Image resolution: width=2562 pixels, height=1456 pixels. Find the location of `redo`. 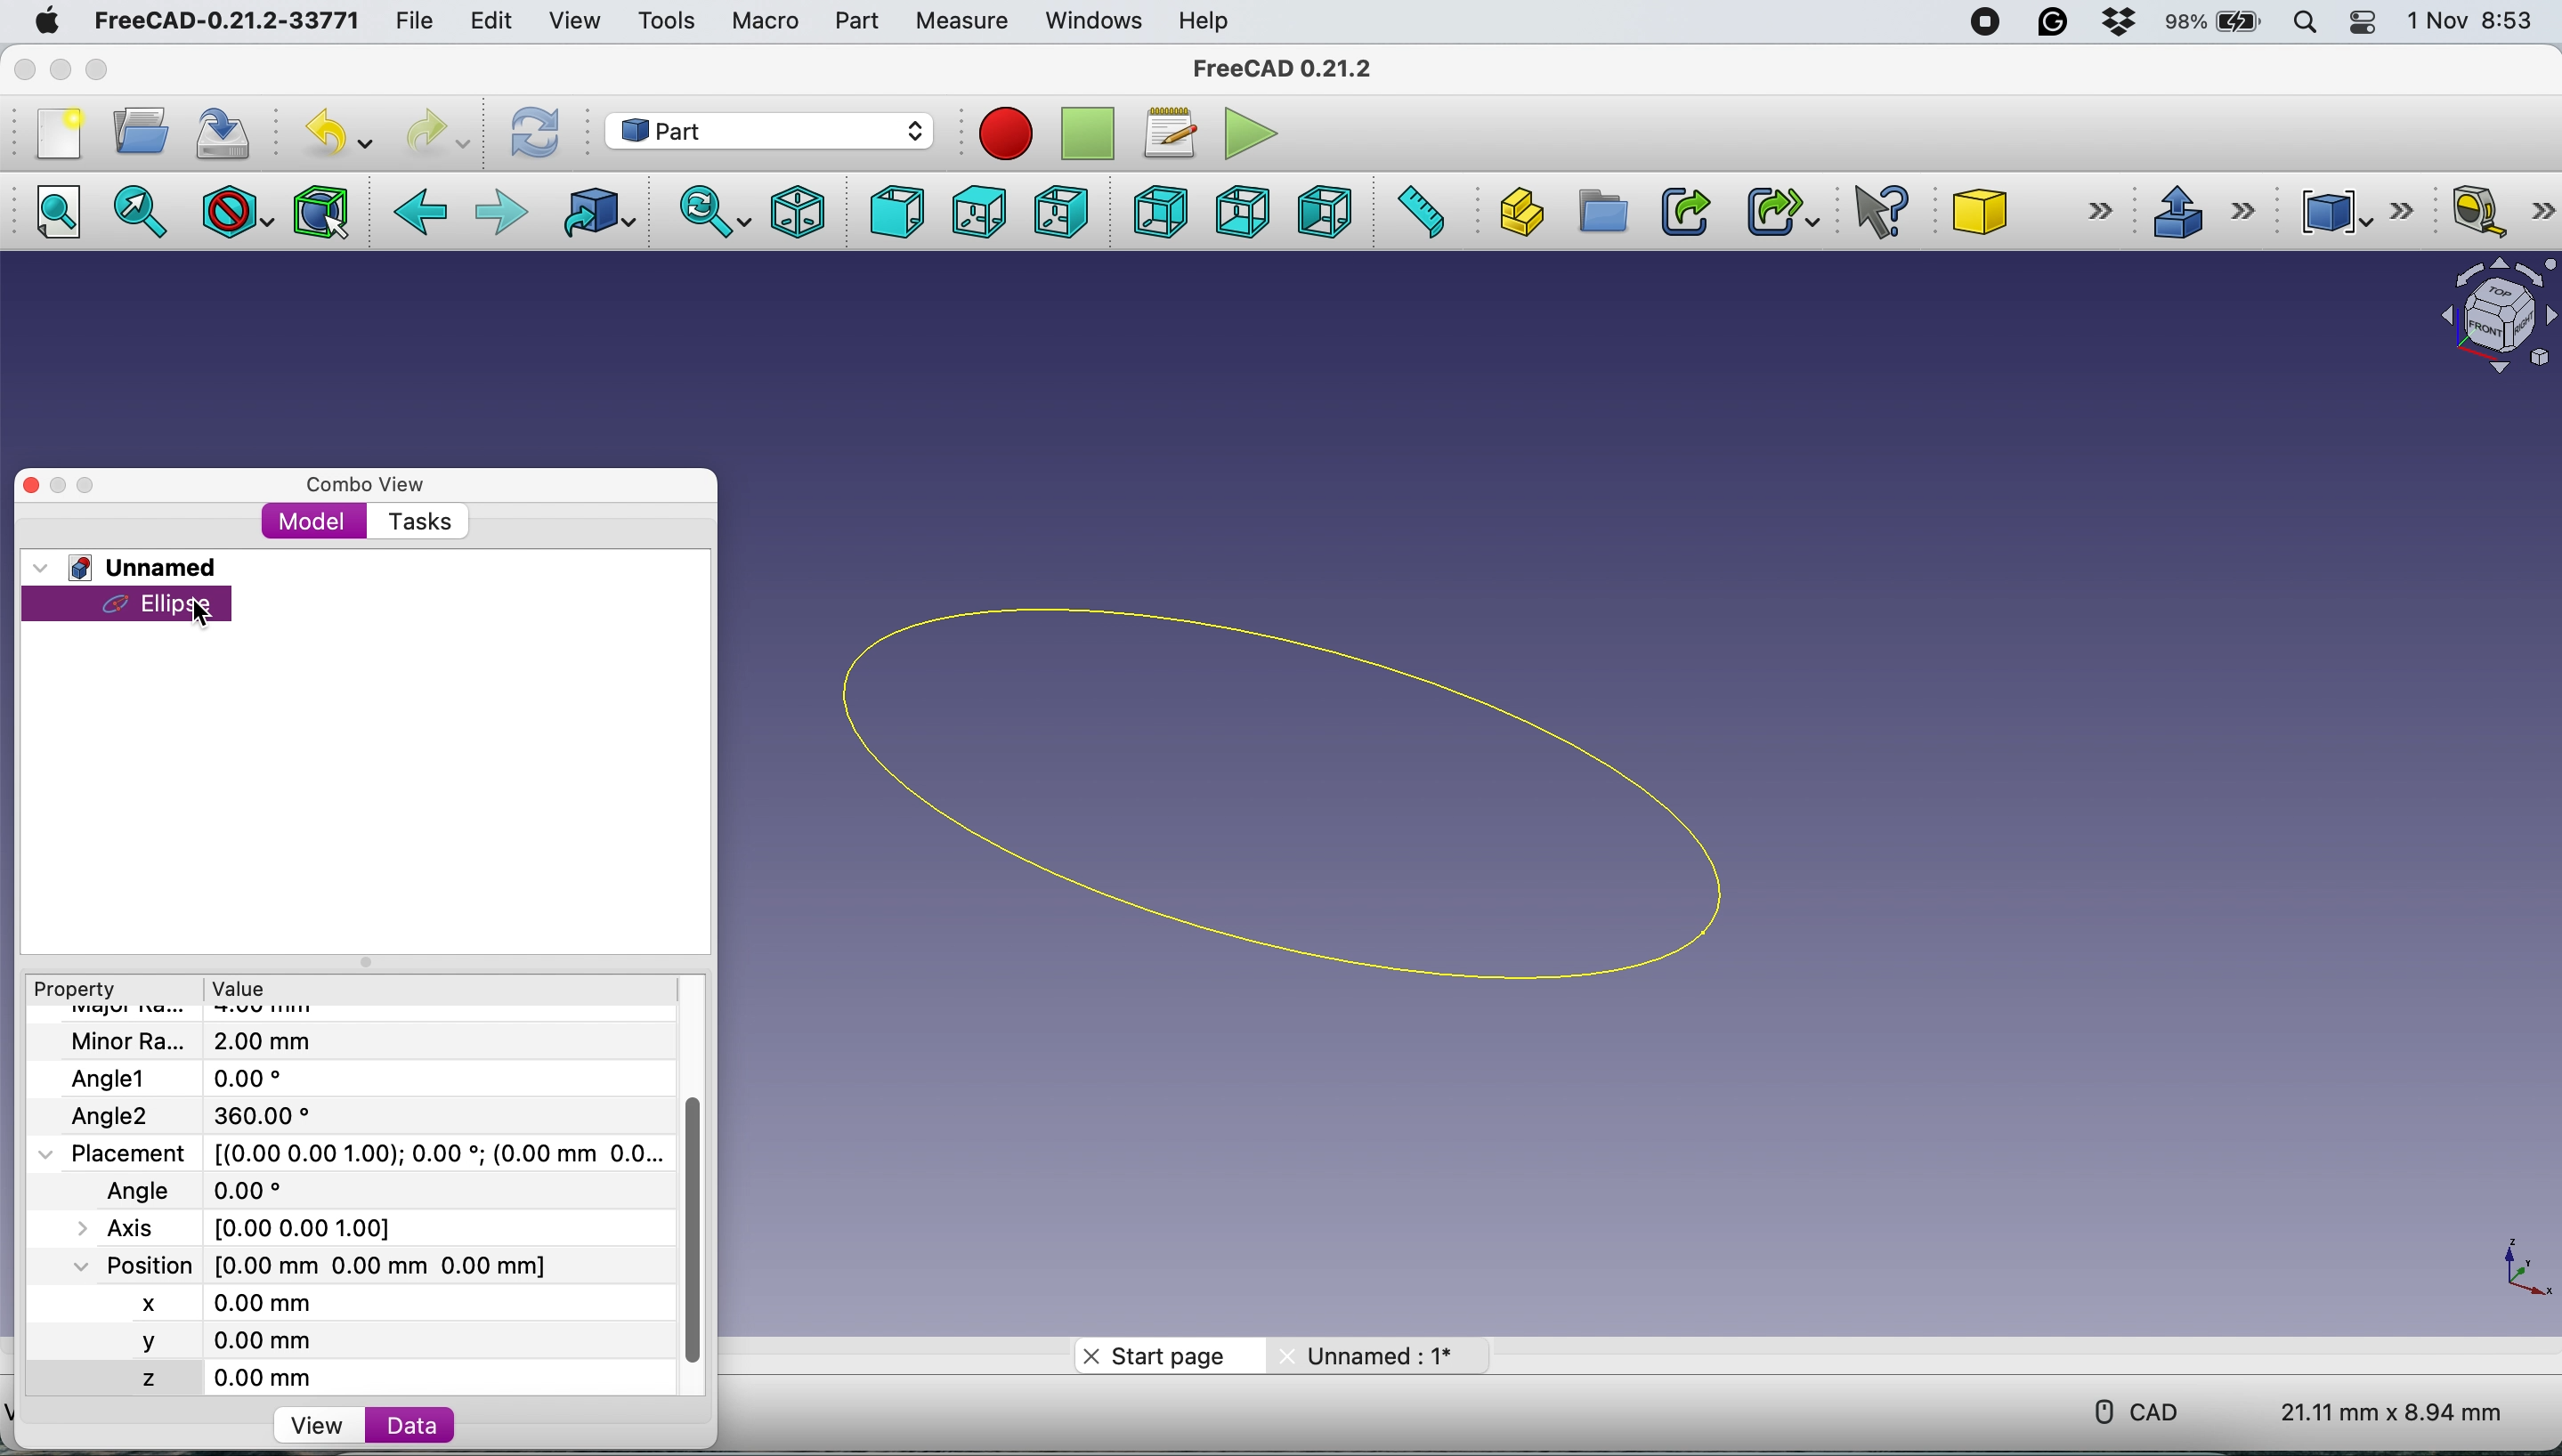

redo is located at coordinates (441, 131).